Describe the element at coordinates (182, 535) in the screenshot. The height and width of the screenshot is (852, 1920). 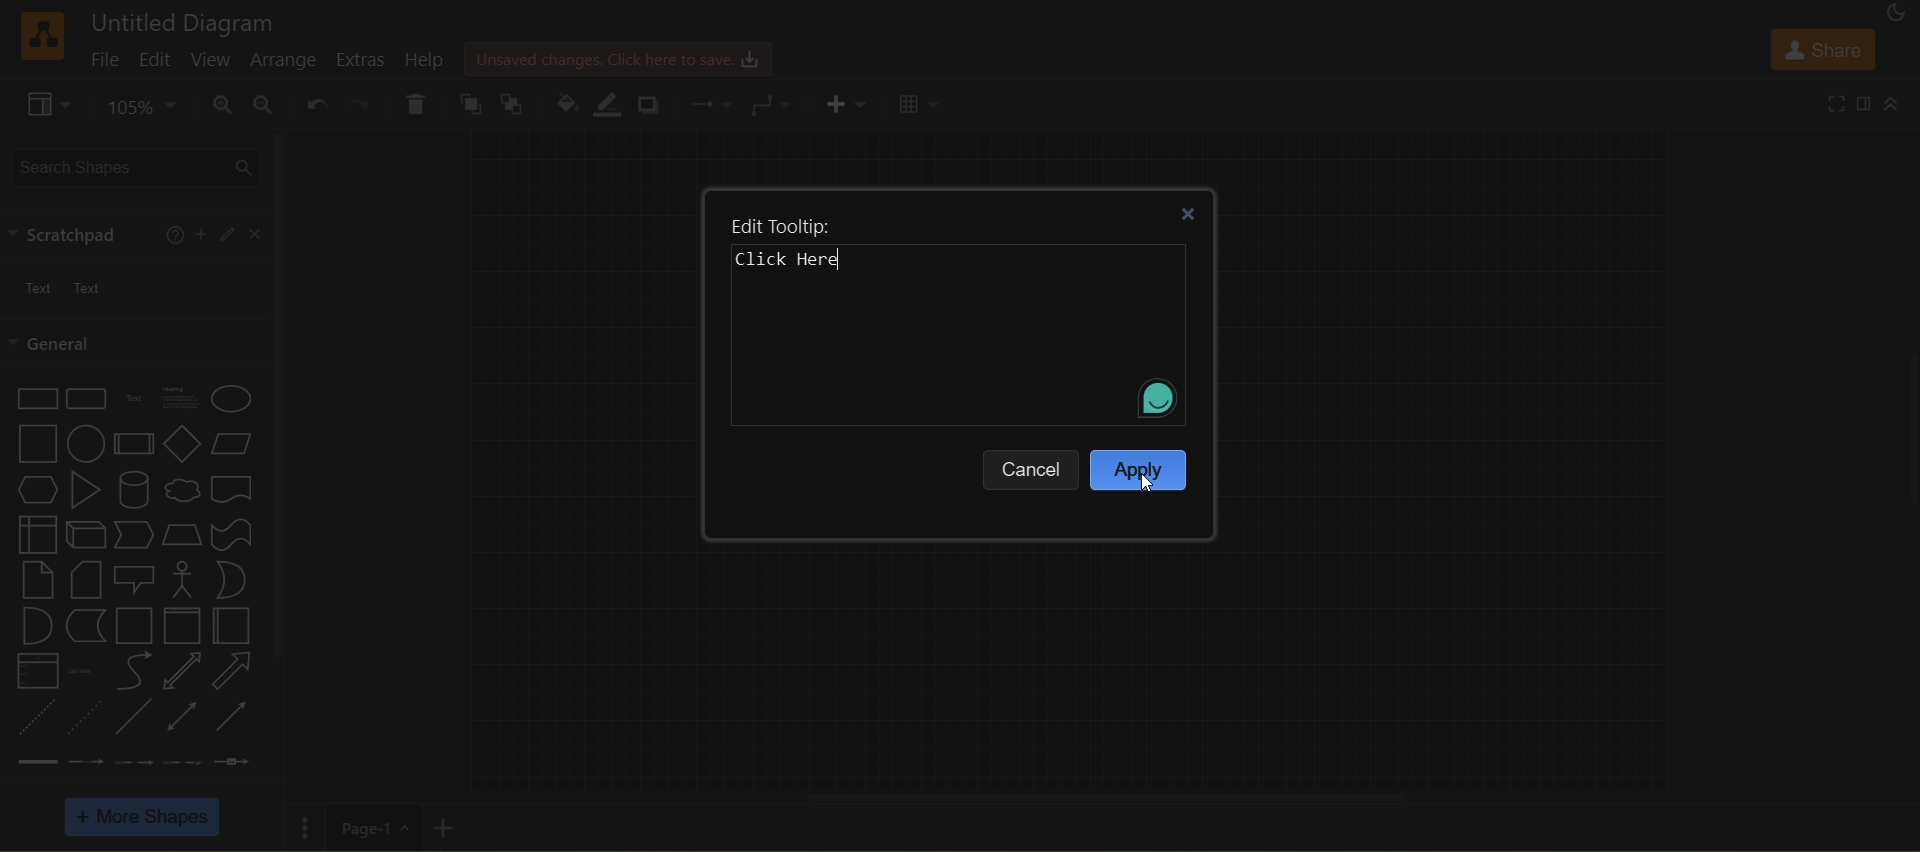
I see `trapezoid` at that location.